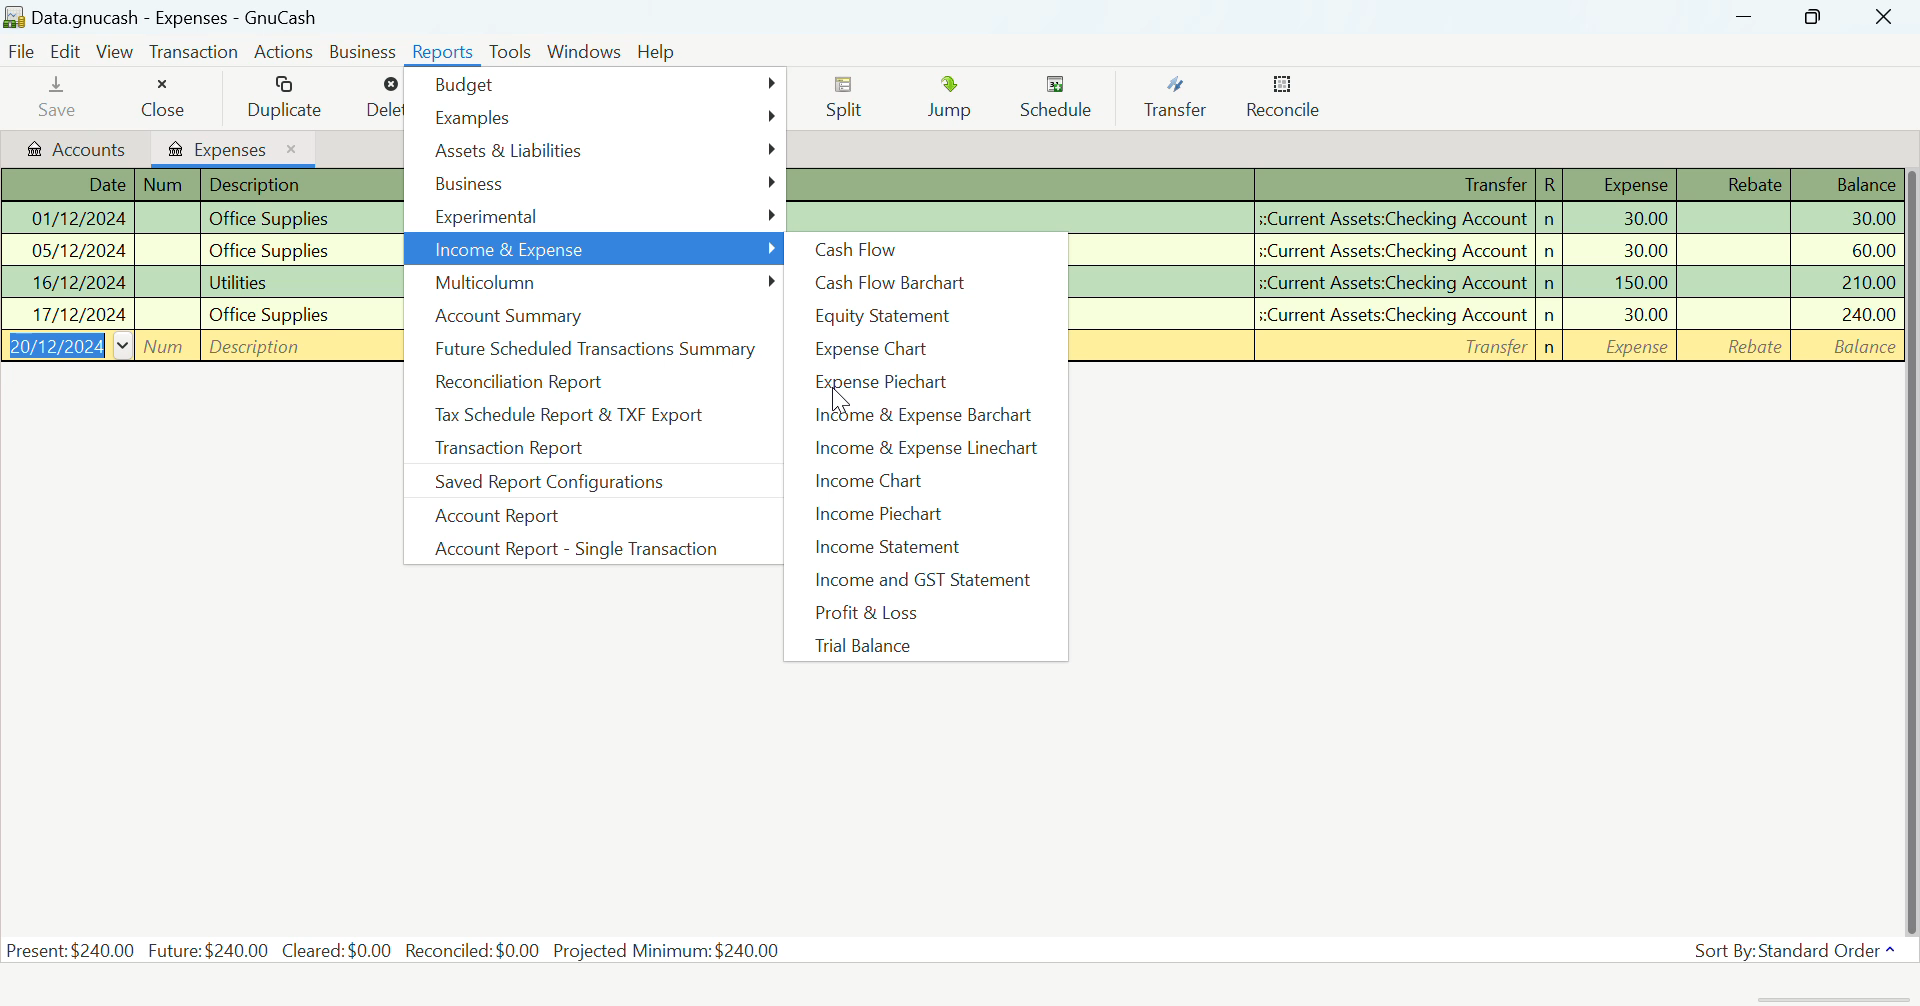 Image resolution: width=1920 pixels, height=1006 pixels. What do you see at coordinates (668, 949) in the screenshot?
I see `Projected` at bounding box center [668, 949].